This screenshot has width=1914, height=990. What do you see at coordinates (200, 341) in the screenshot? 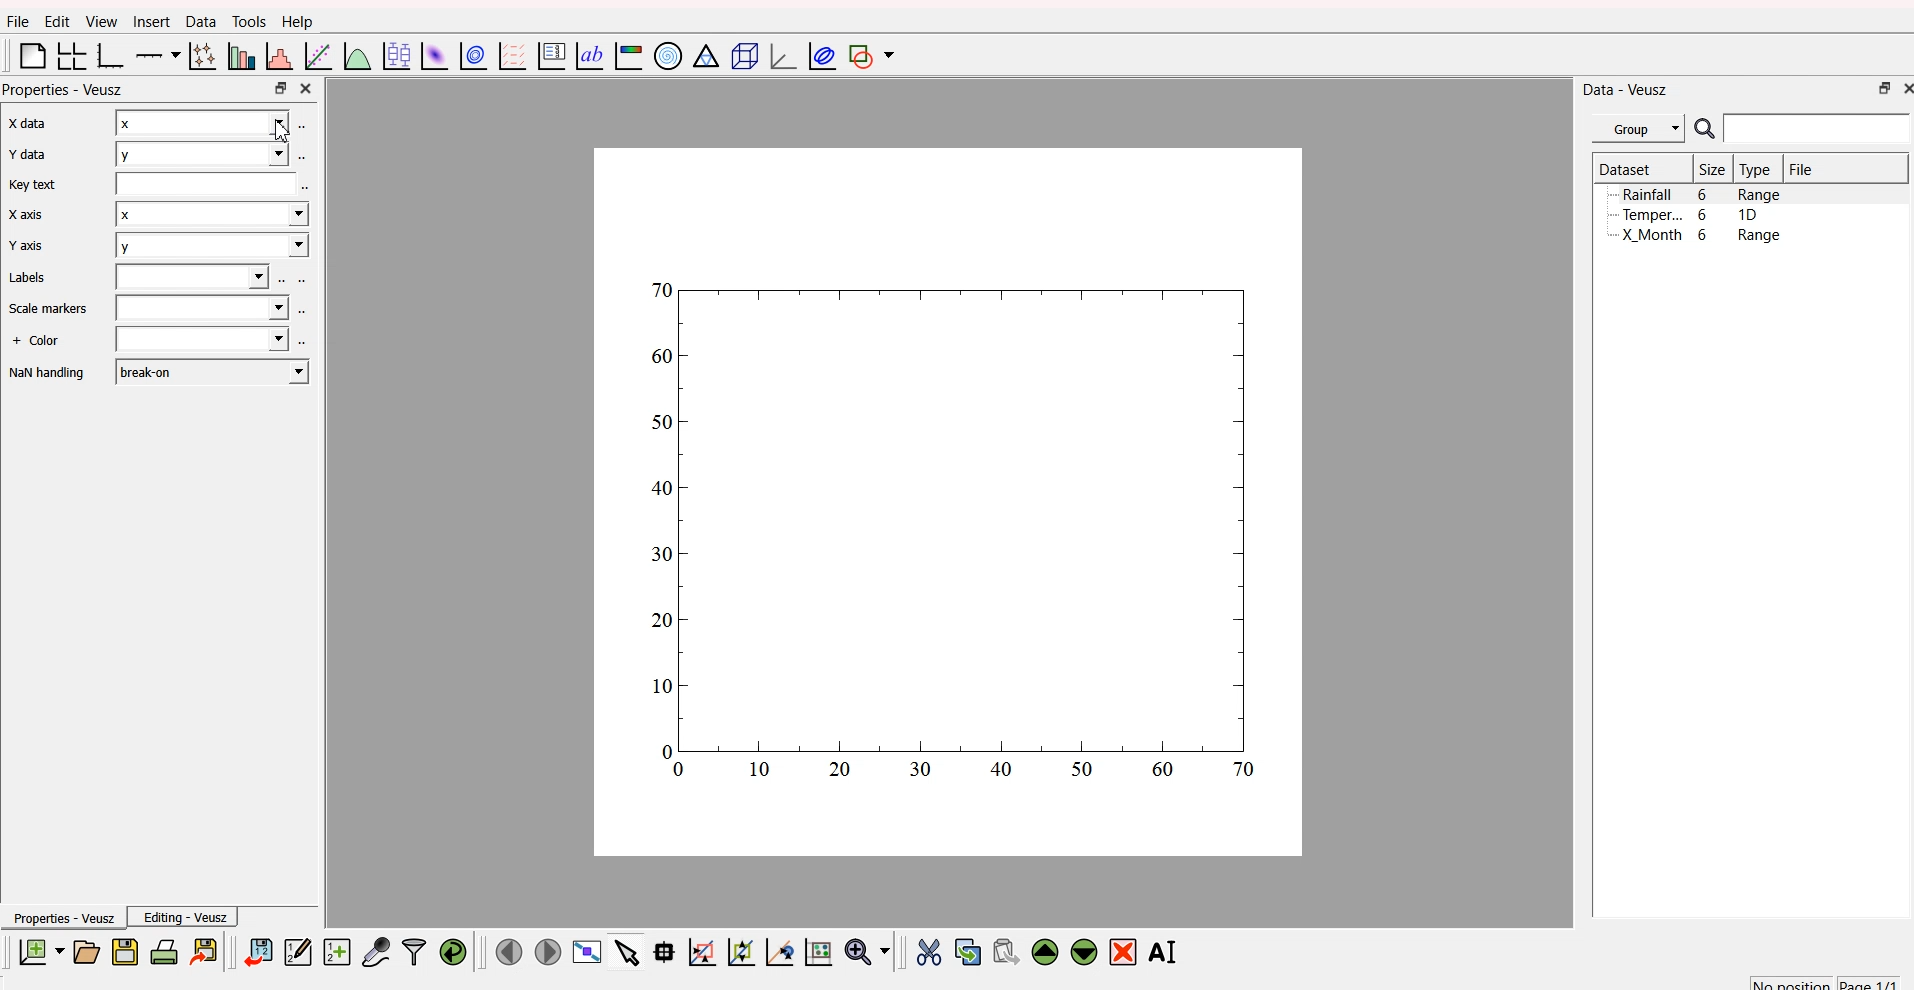
I see `field` at bounding box center [200, 341].